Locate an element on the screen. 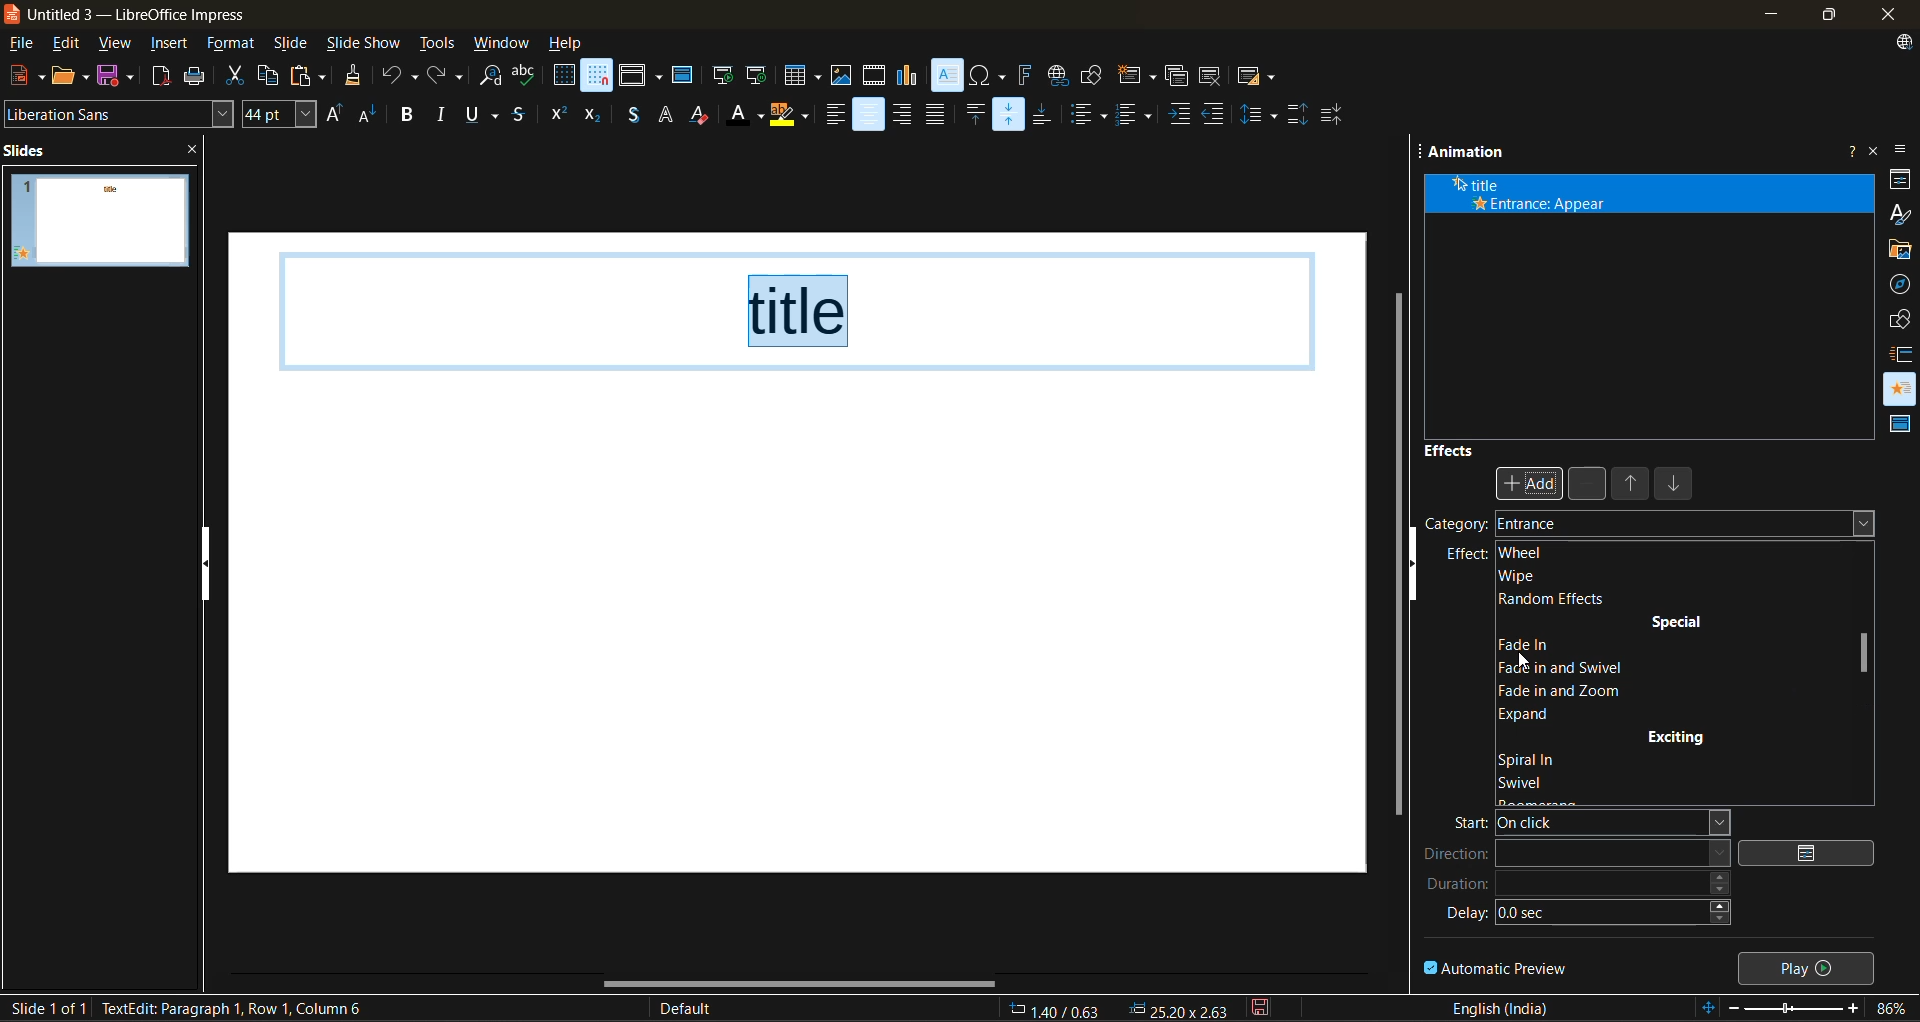 The image size is (1920, 1022). text language is located at coordinates (1501, 1007).